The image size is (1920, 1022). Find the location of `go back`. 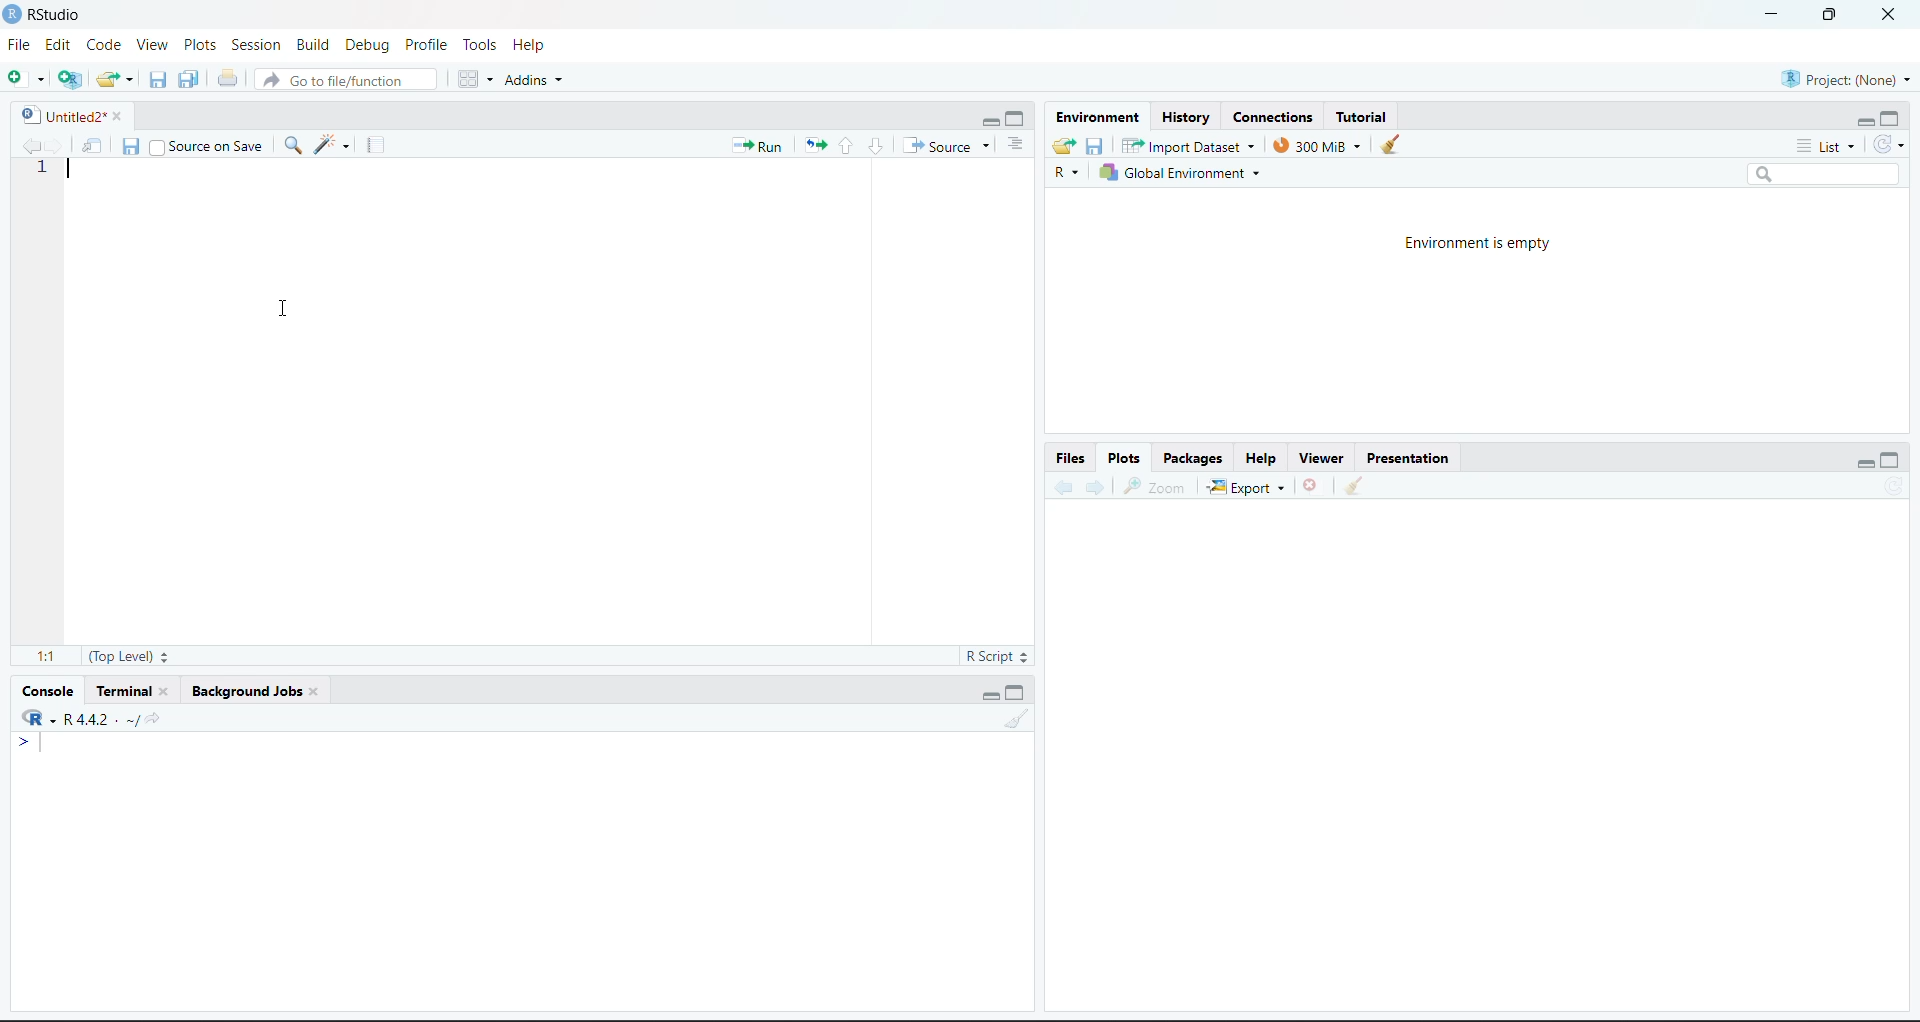

go back is located at coordinates (1058, 489).